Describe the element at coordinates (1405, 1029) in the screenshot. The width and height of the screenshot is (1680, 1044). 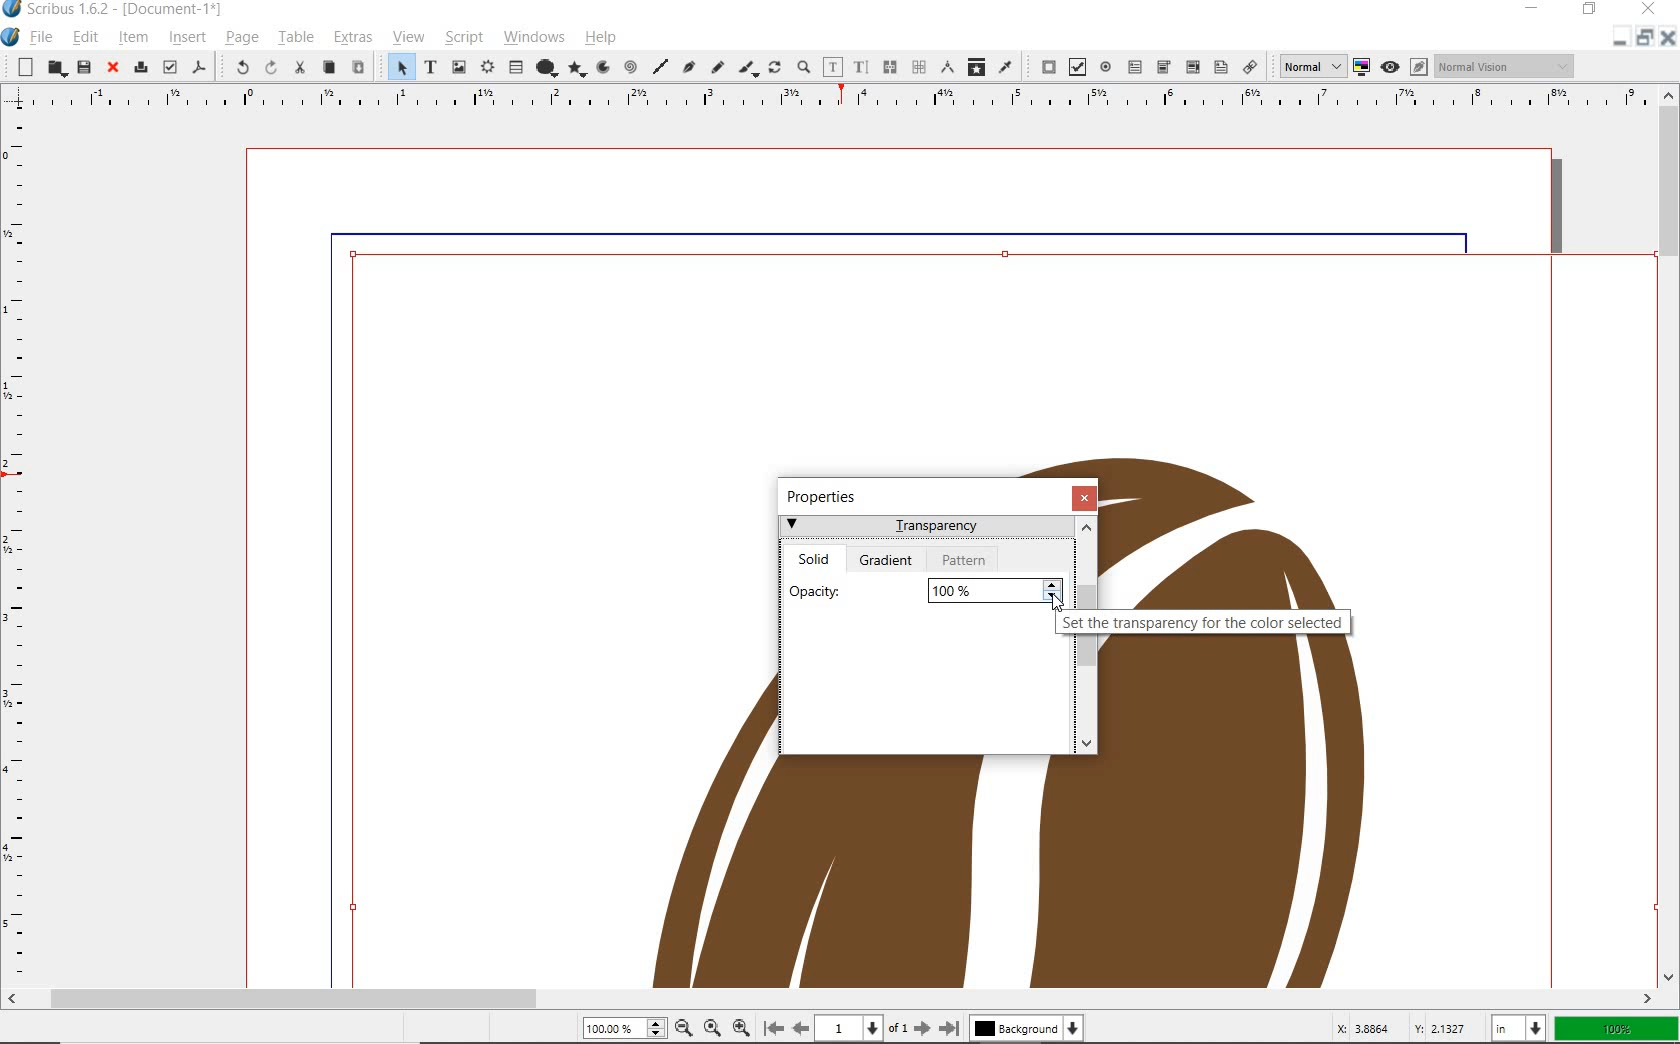
I see `cursor coordinates` at that location.